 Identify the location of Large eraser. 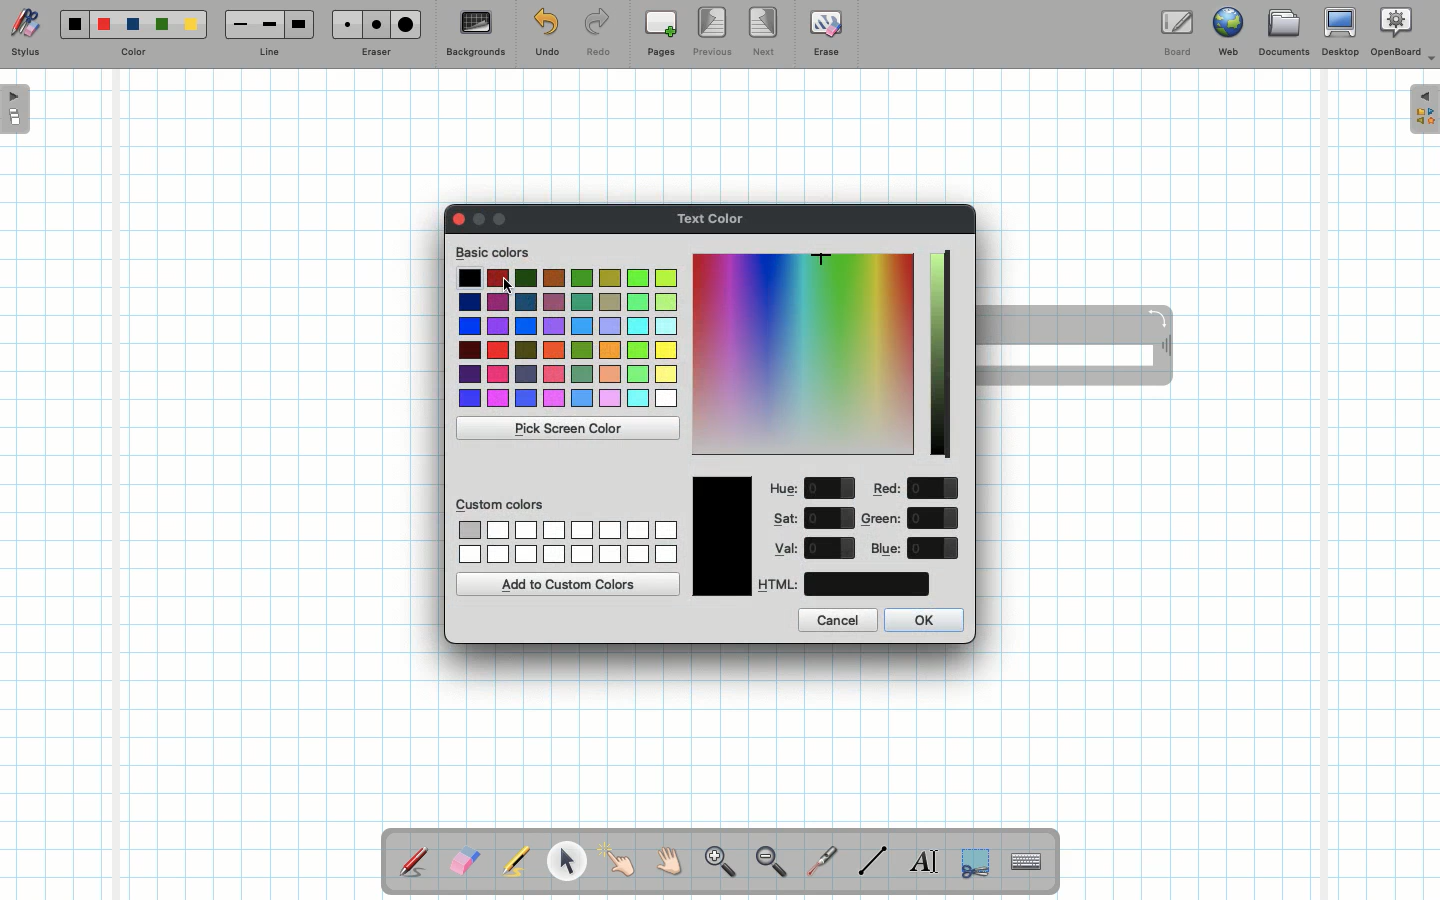
(406, 24).